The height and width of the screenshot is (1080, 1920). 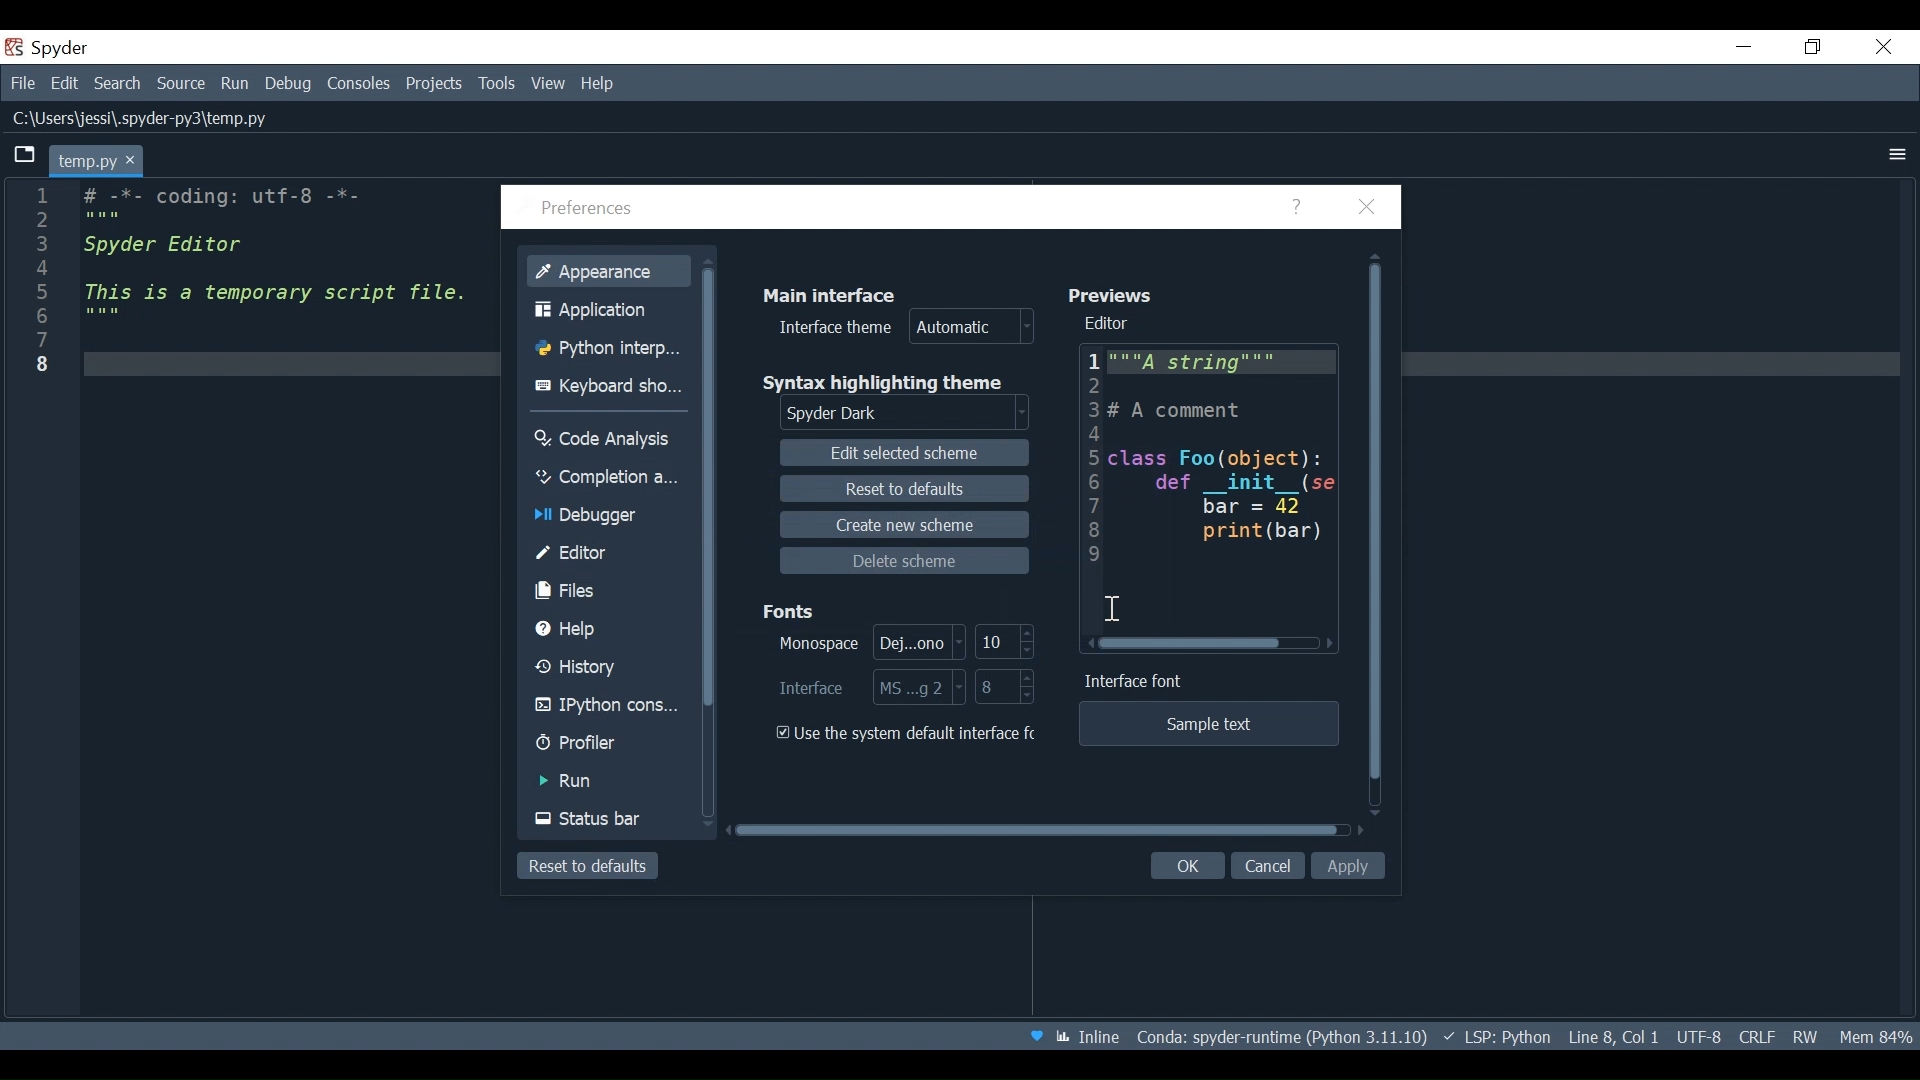 What do you see at coordinates (908, 414) in the screenshot?
I see `Select Syntax highlighting theme` at bounding box center [908, 414].